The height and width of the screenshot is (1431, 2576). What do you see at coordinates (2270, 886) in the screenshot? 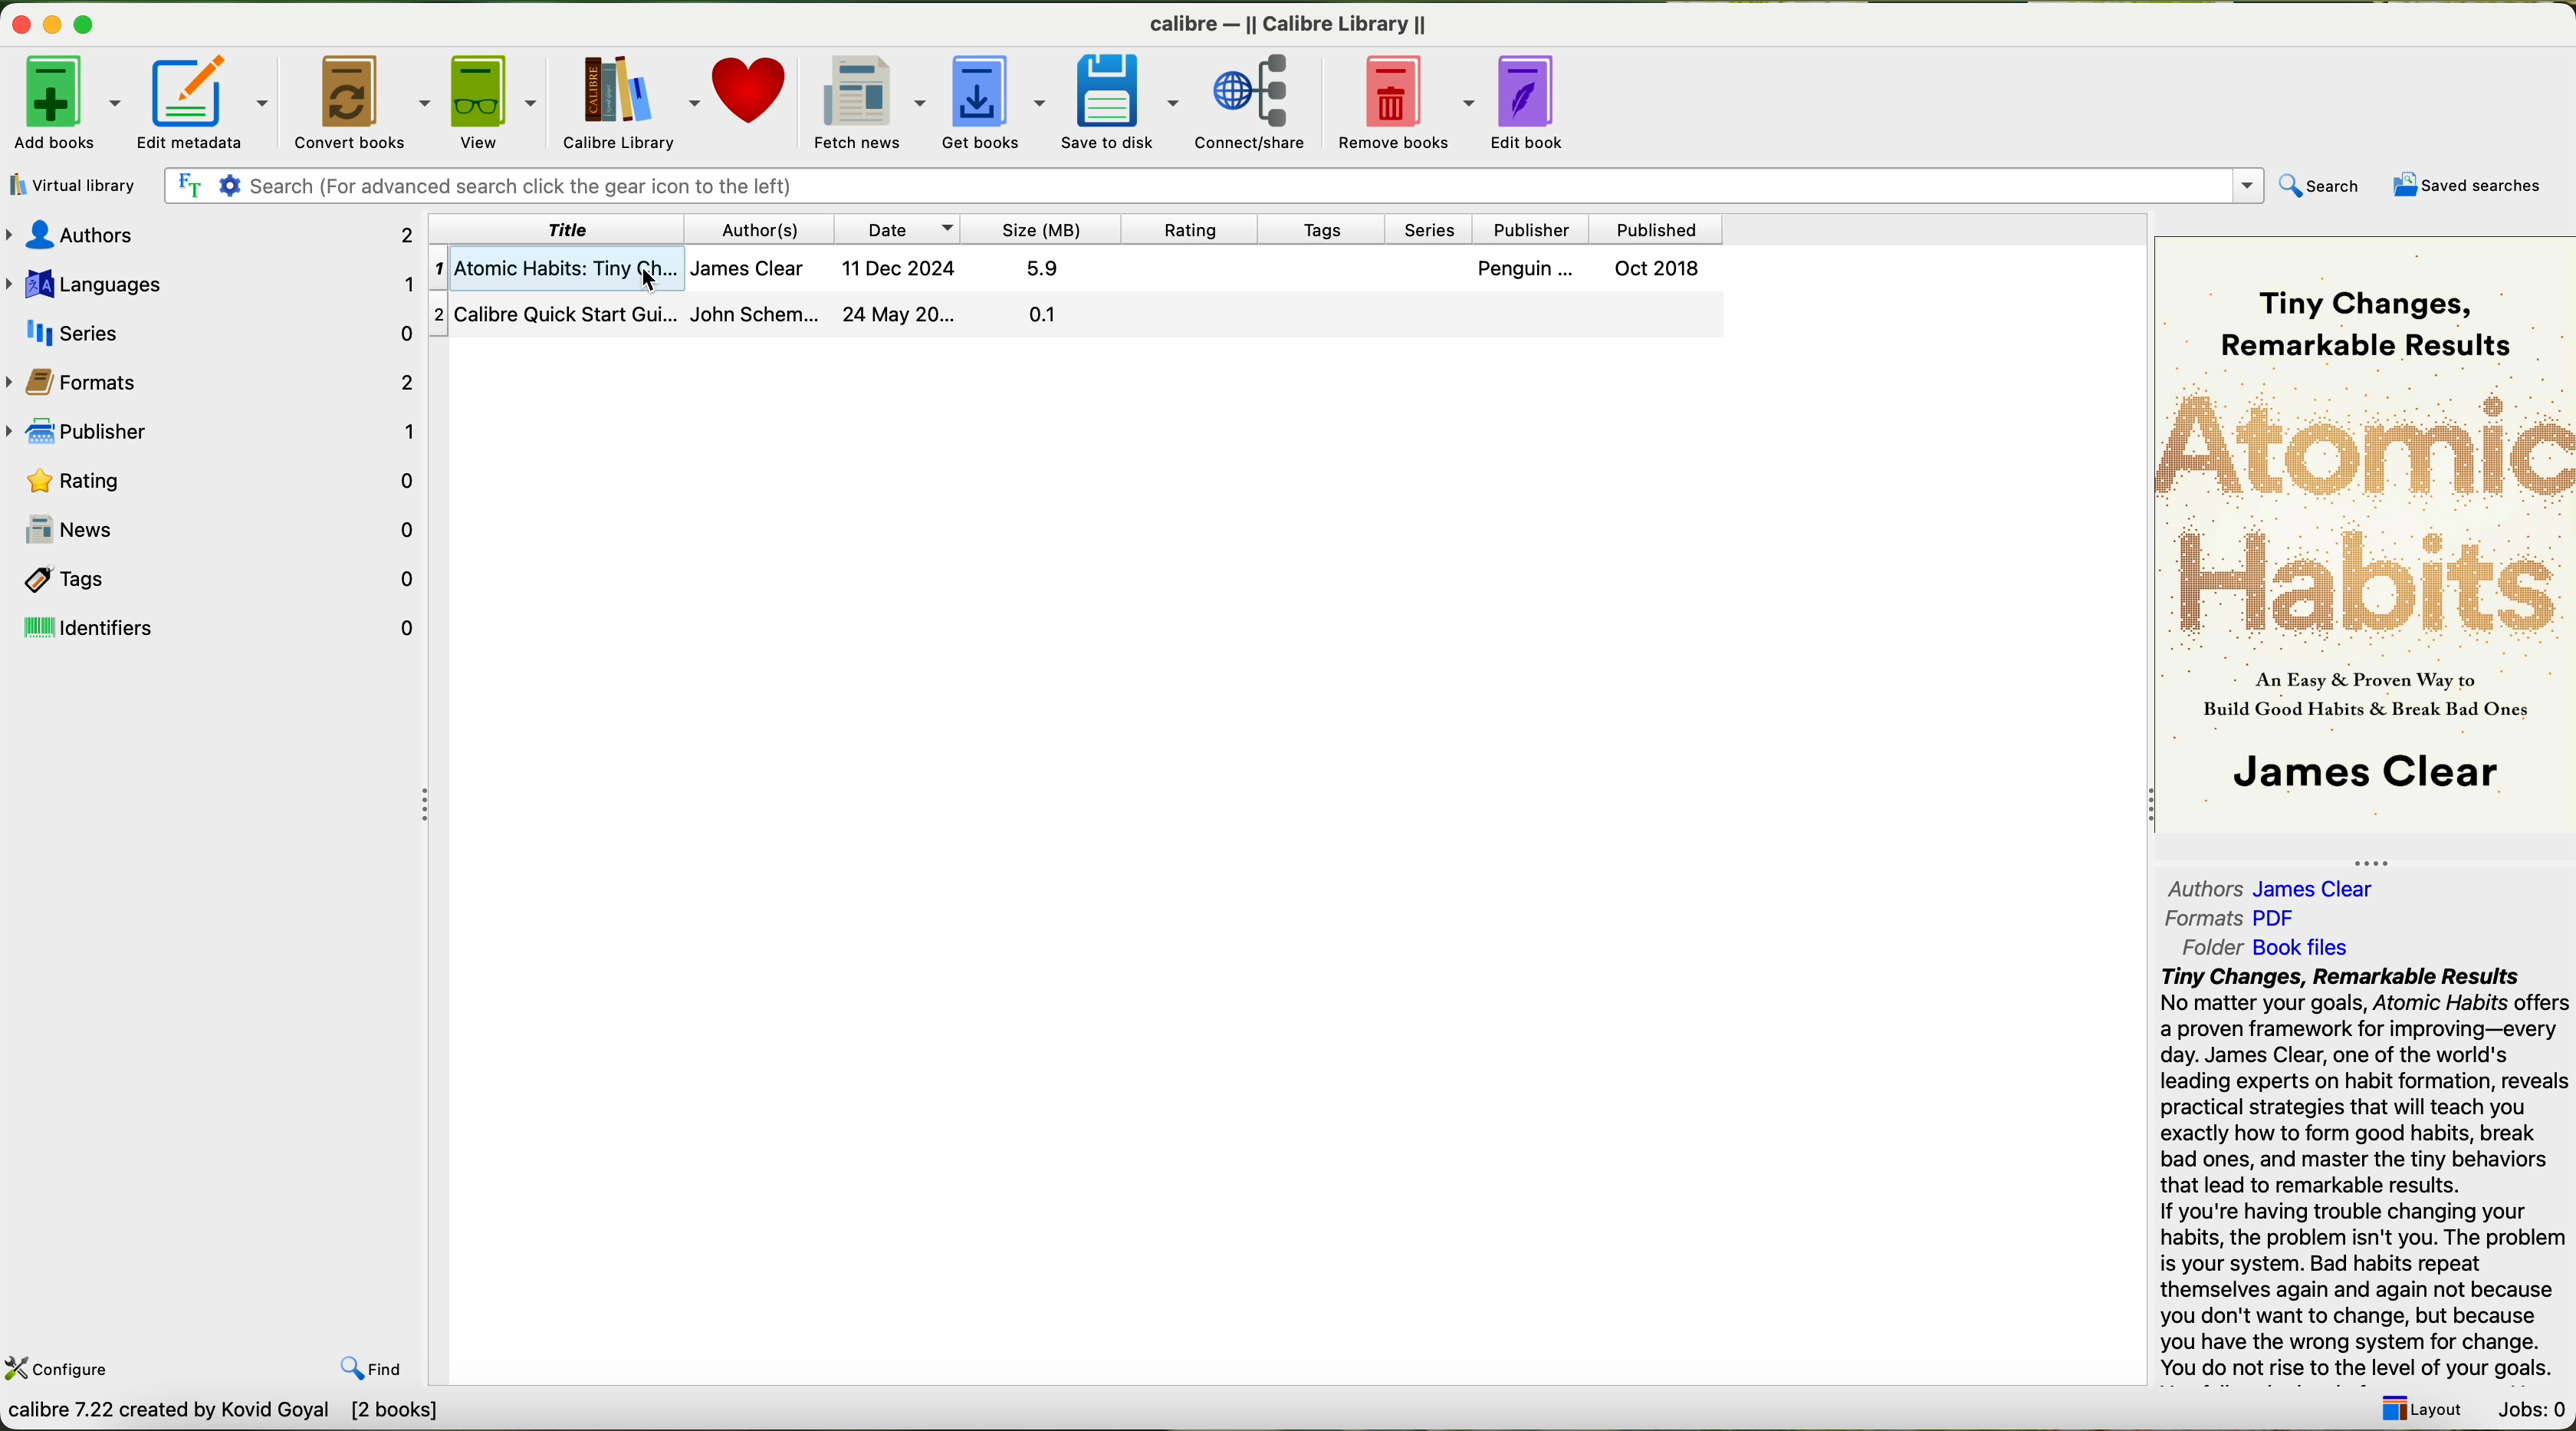
I see `authors` at bounding box center [2270, 886].